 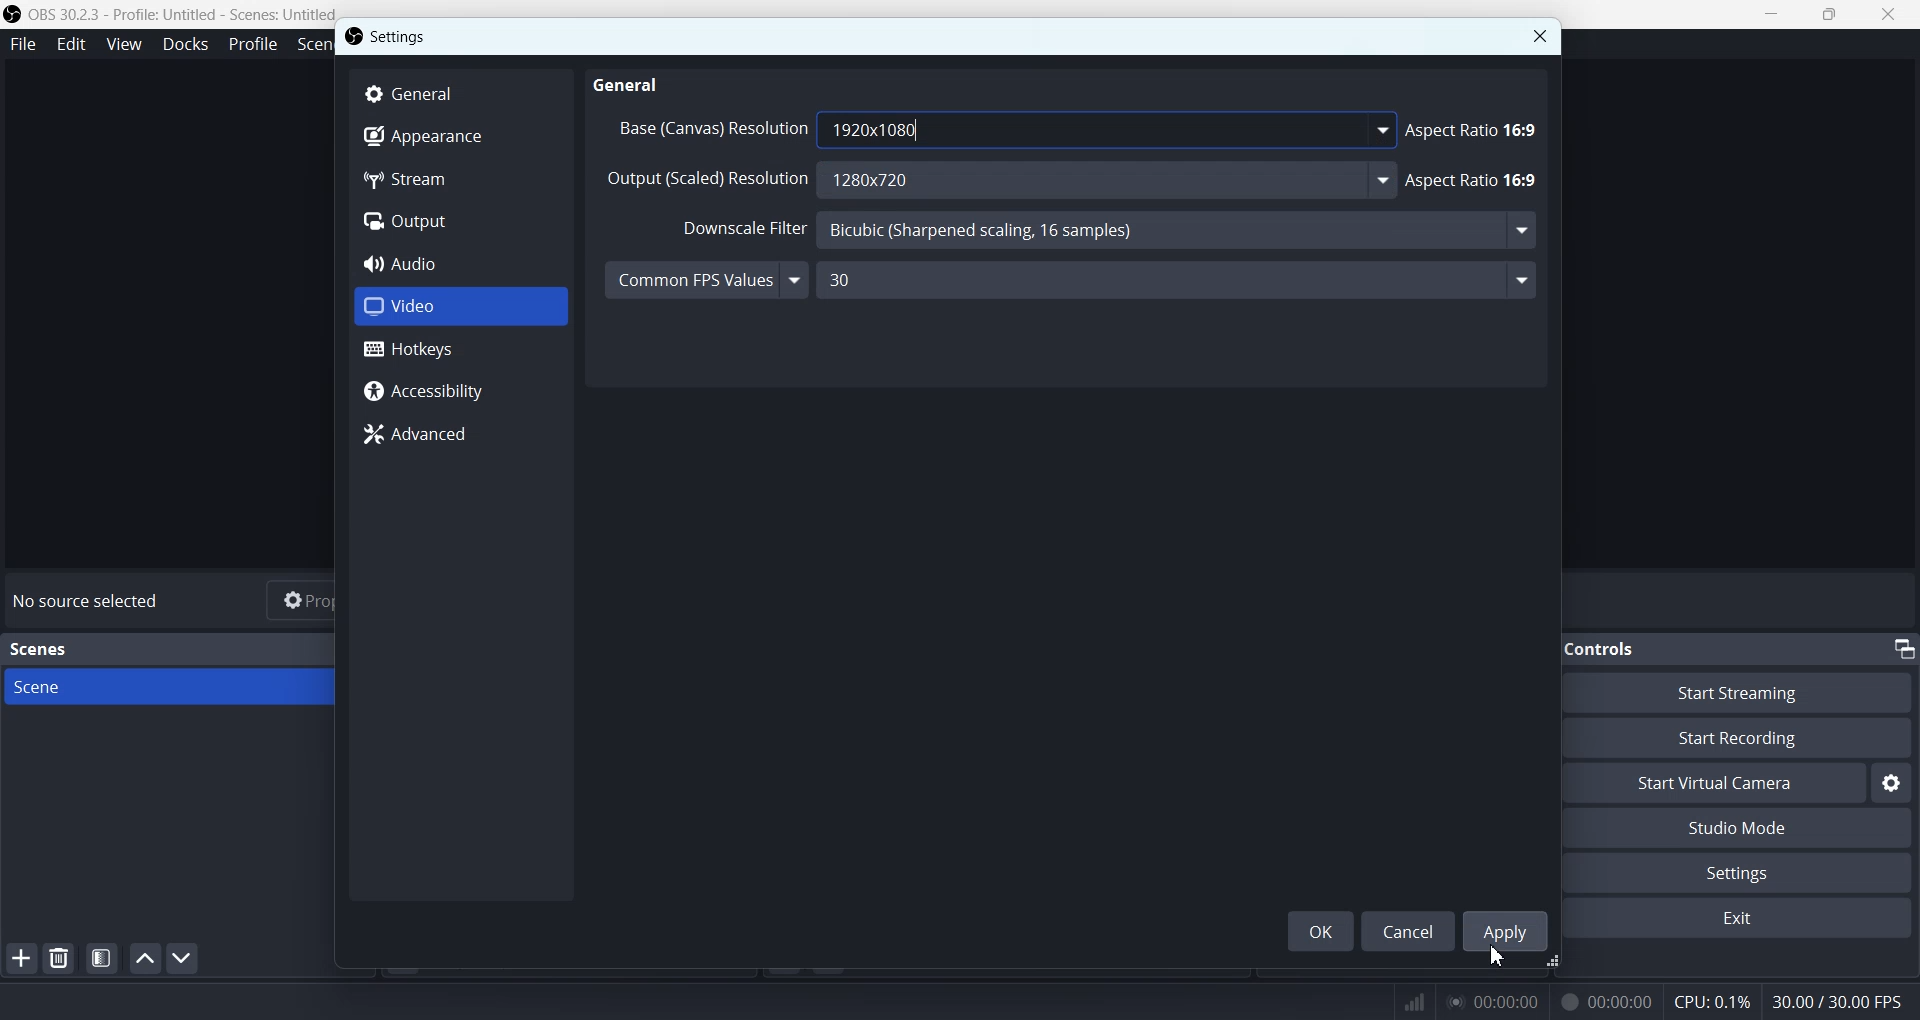 What do you see at coordinates (460, 139) in the screenshot?
I see `Appearance` at bounding box center [460, 139].